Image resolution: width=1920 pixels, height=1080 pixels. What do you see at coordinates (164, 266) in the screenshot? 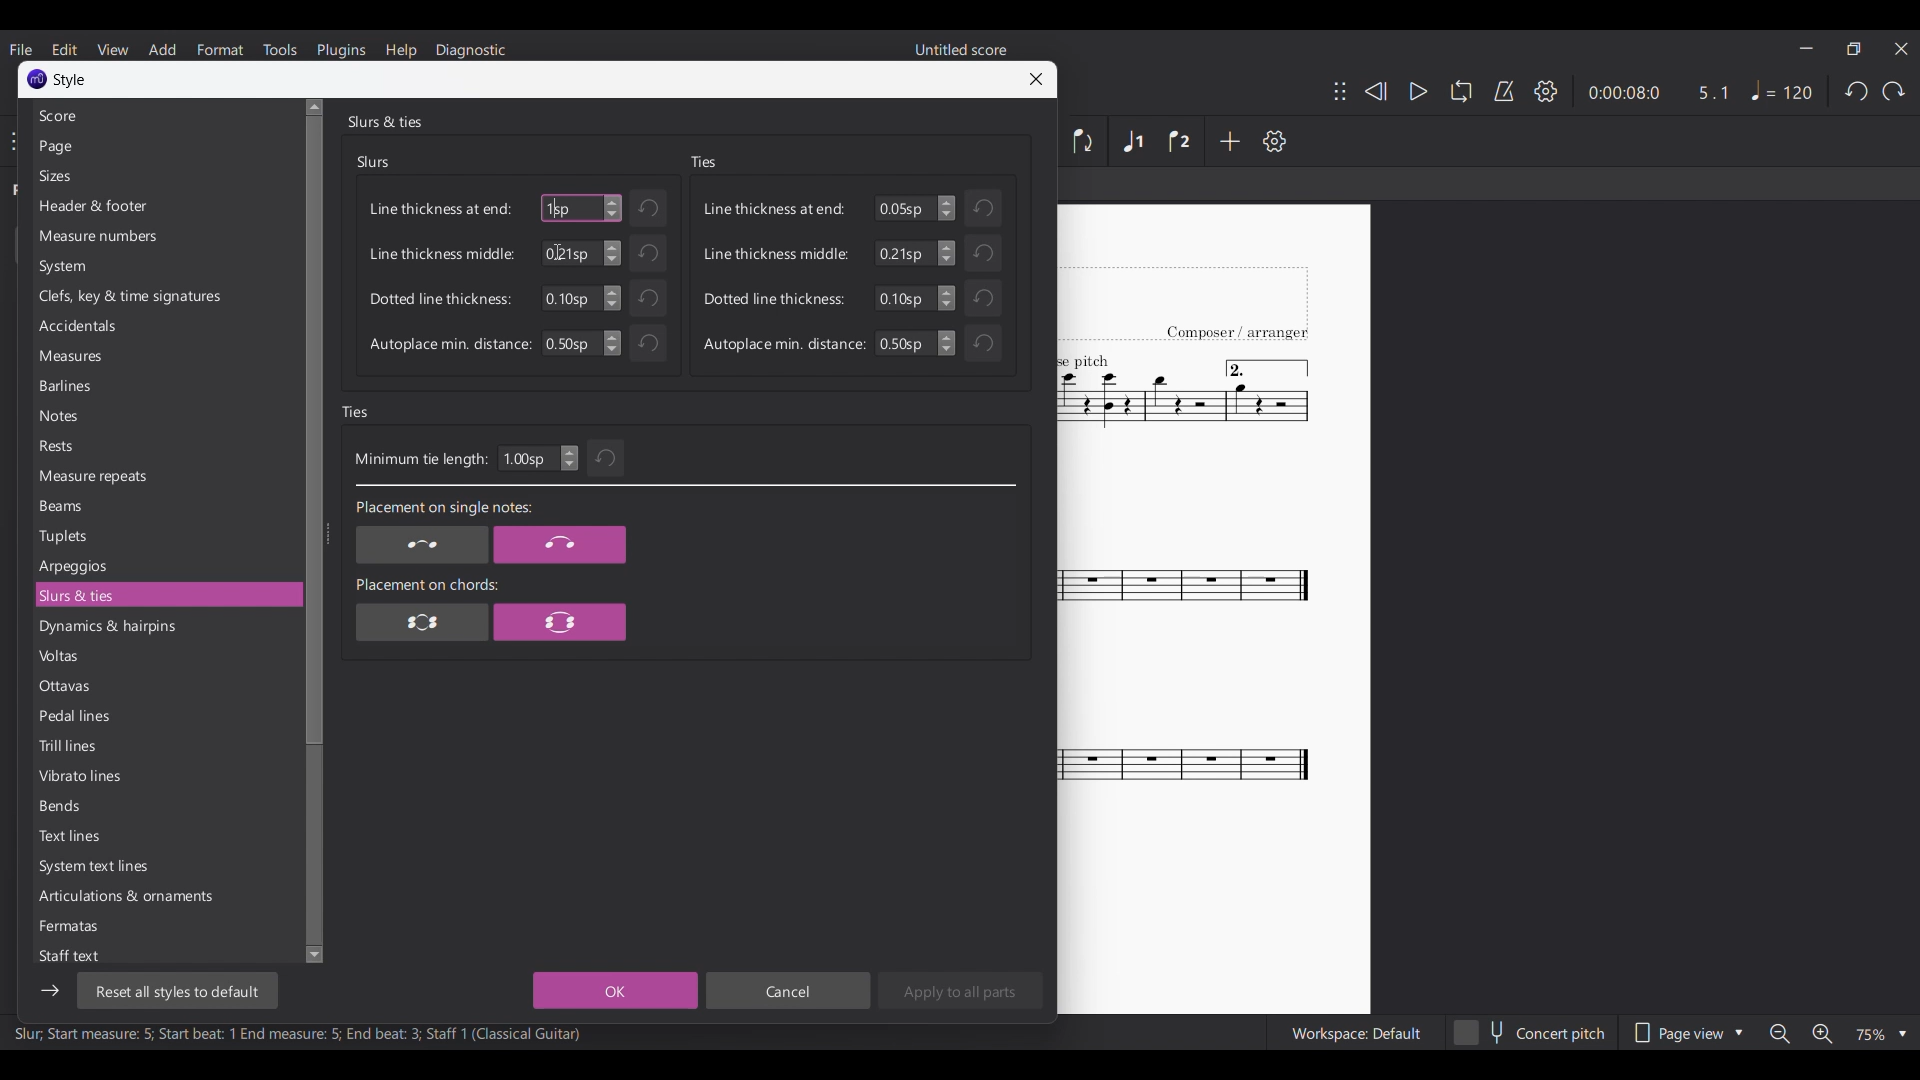
I see `System` at bounding box center [164, 266].